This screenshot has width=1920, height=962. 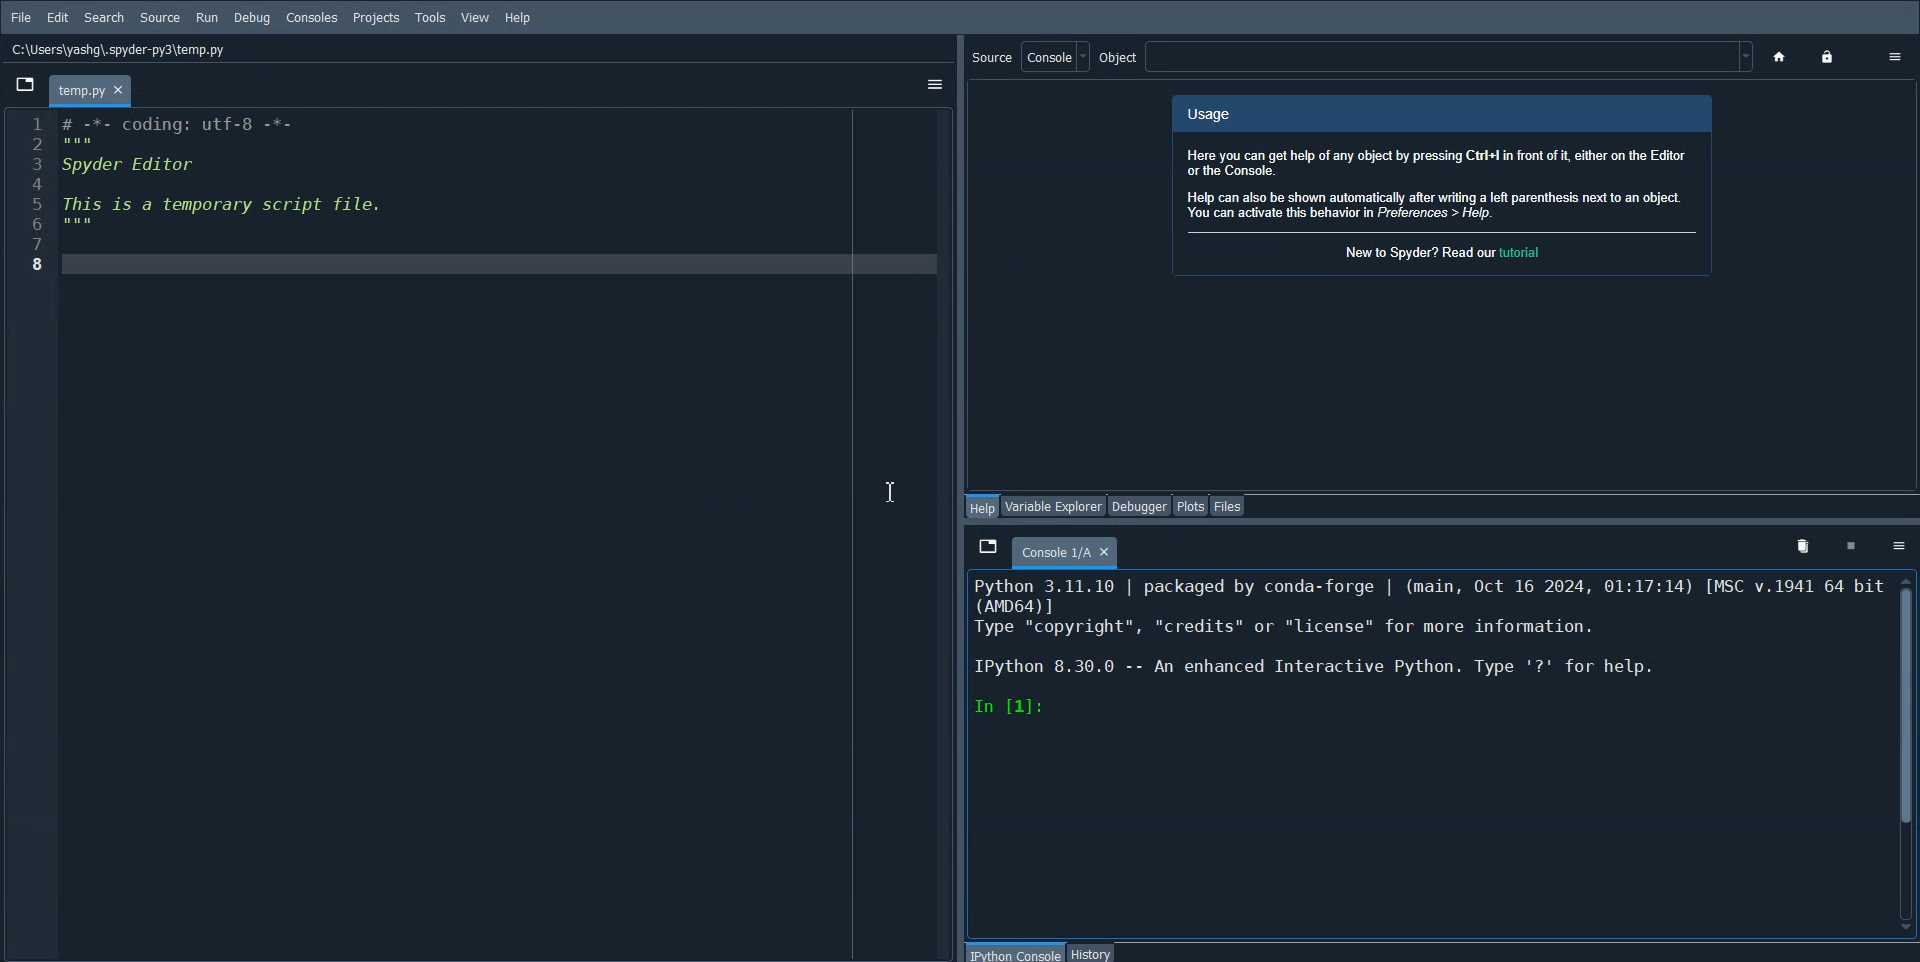 What do you see at coordinates (1829, 57) in the screenshot?
I see `Lock` at bounding box center [1829, 57].